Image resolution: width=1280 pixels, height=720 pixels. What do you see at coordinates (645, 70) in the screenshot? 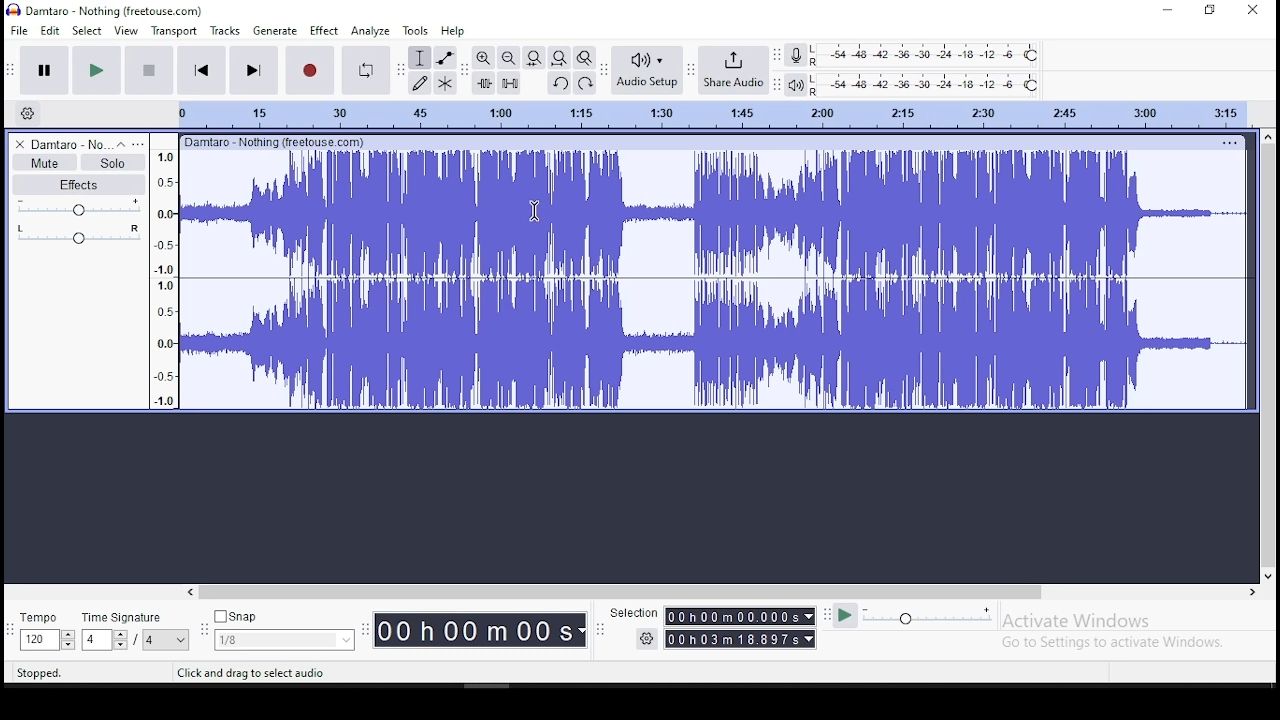
I see `audio setup` at bounding box center [645, 70].